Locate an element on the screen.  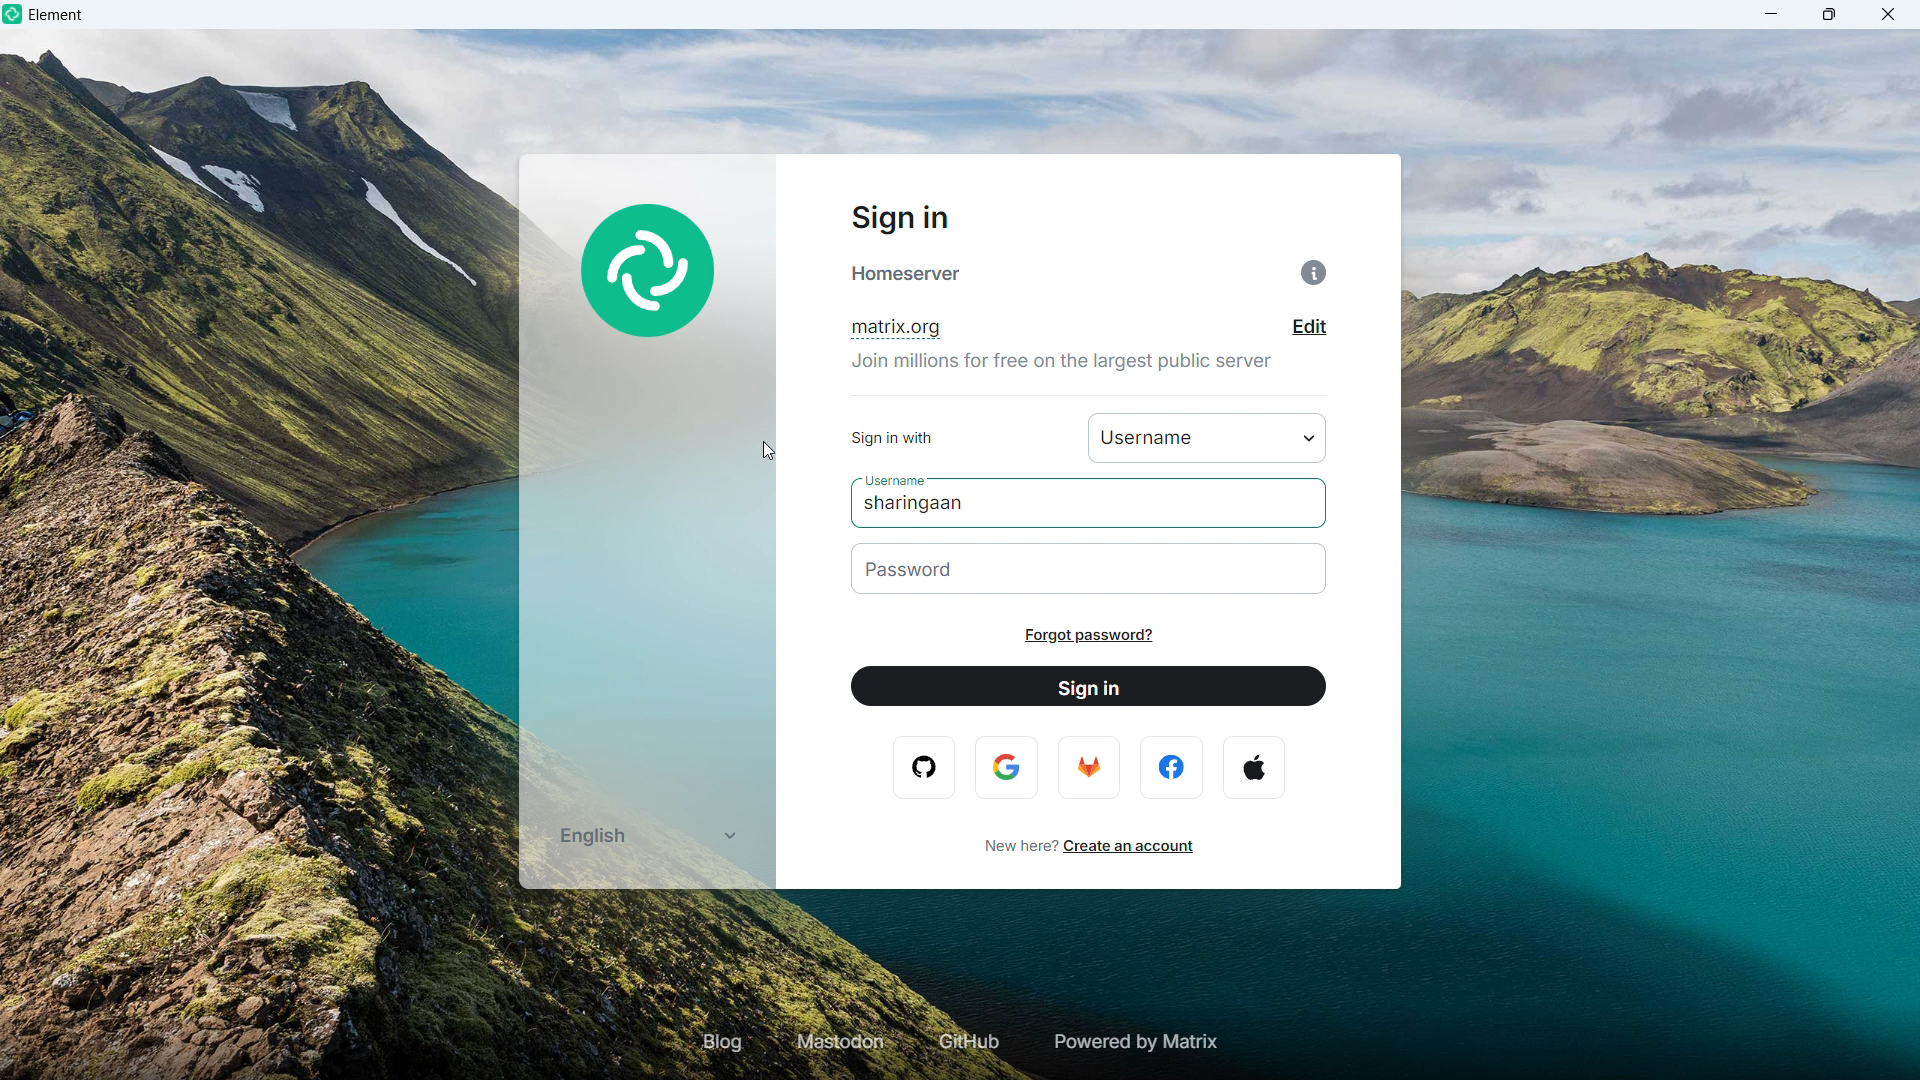
Forgot password  is located at coordinates (1088, 636).